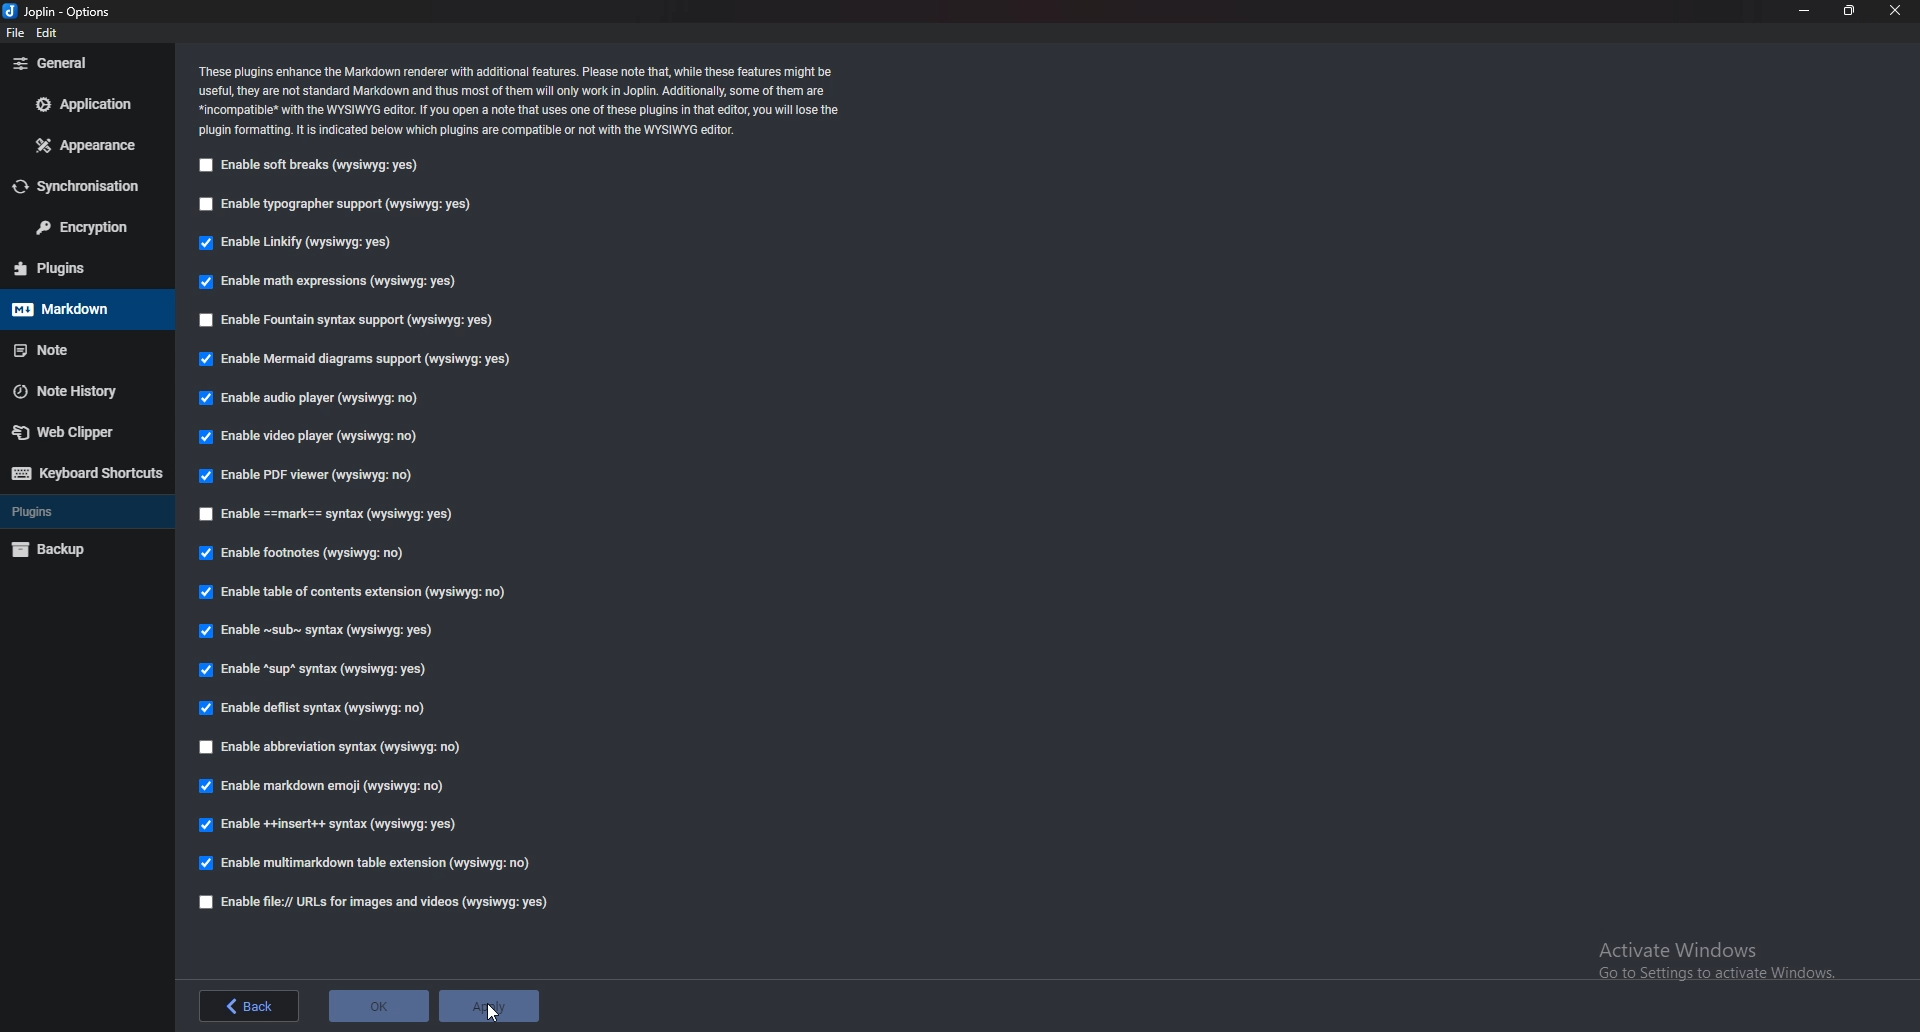 The width and height of the screenshot is (1920, 1032). I want to click on enable multi markdown table extension, so click(368, 863).